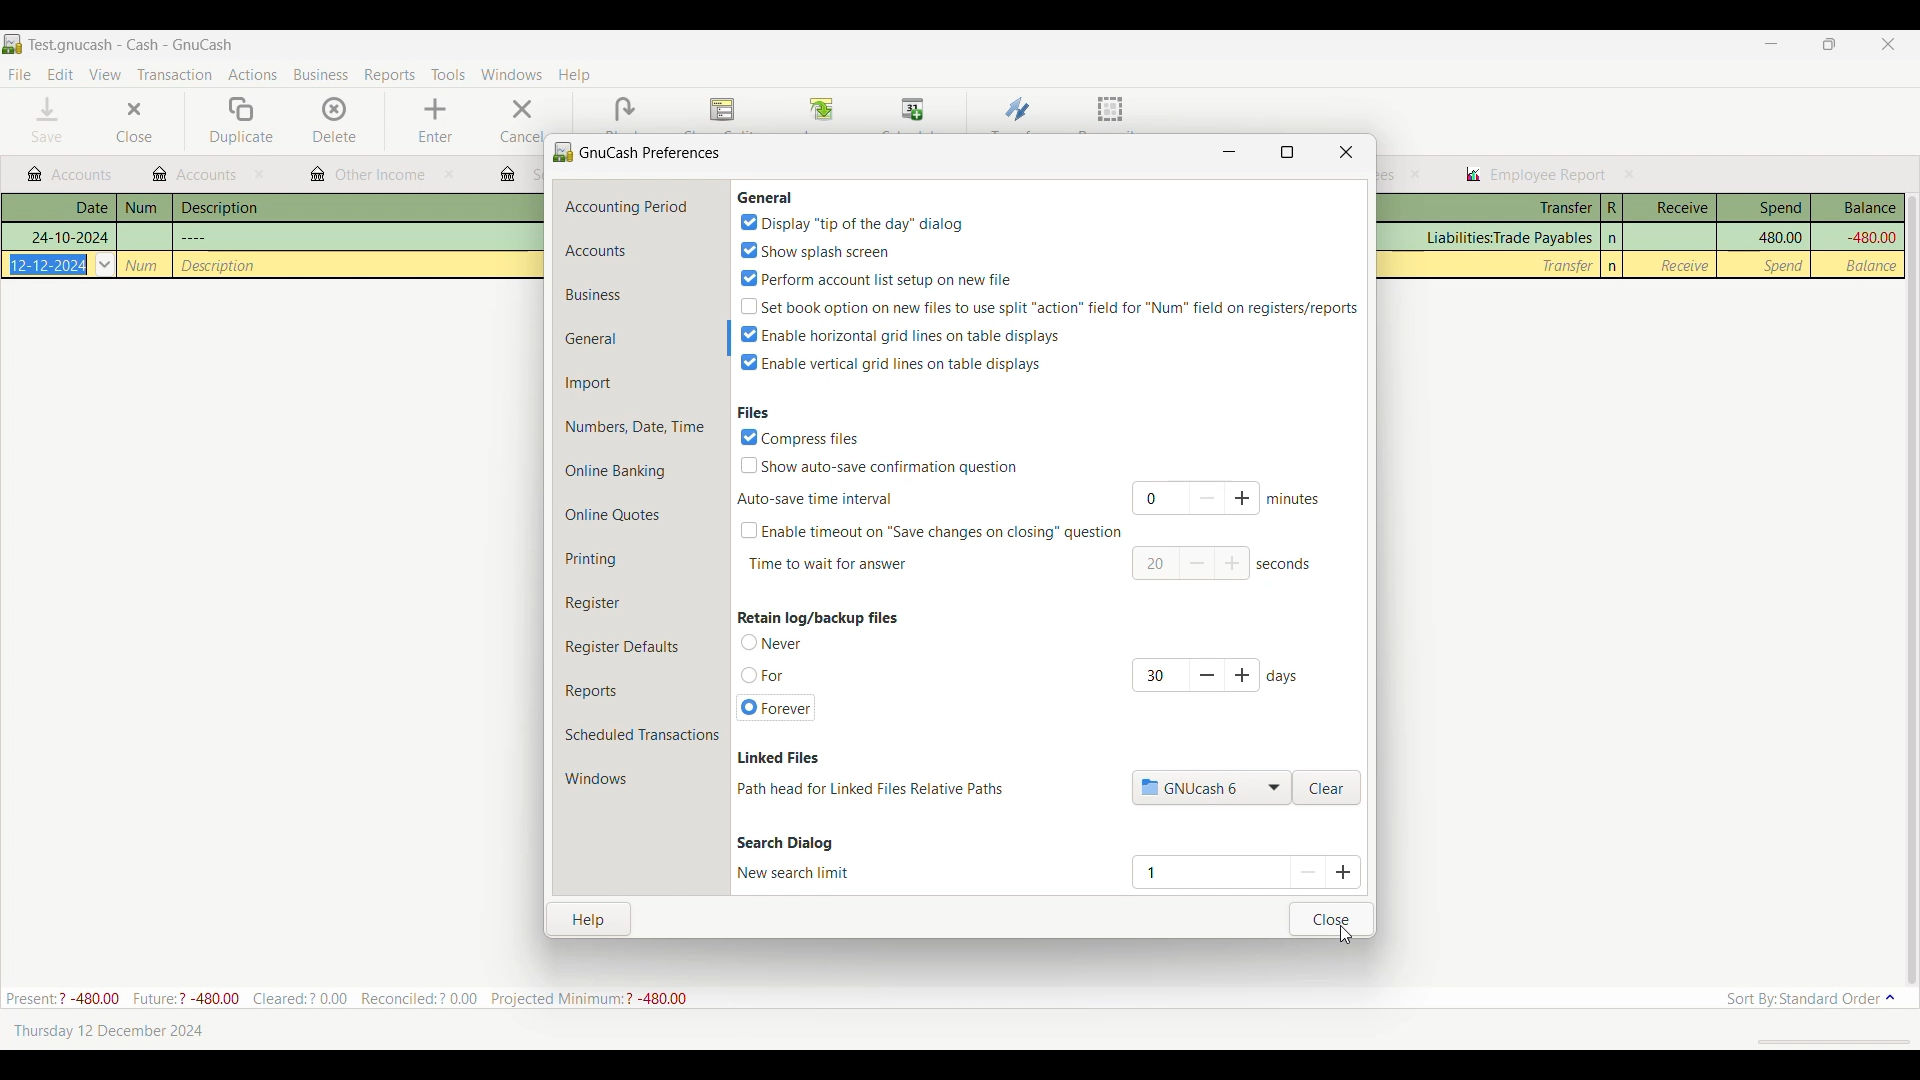 The height and width of the screenshot is (1080, 1920). What do you see at coordinates (1246, 675) in the screenshot?
I see `add` at bounding box center [1246, 675].